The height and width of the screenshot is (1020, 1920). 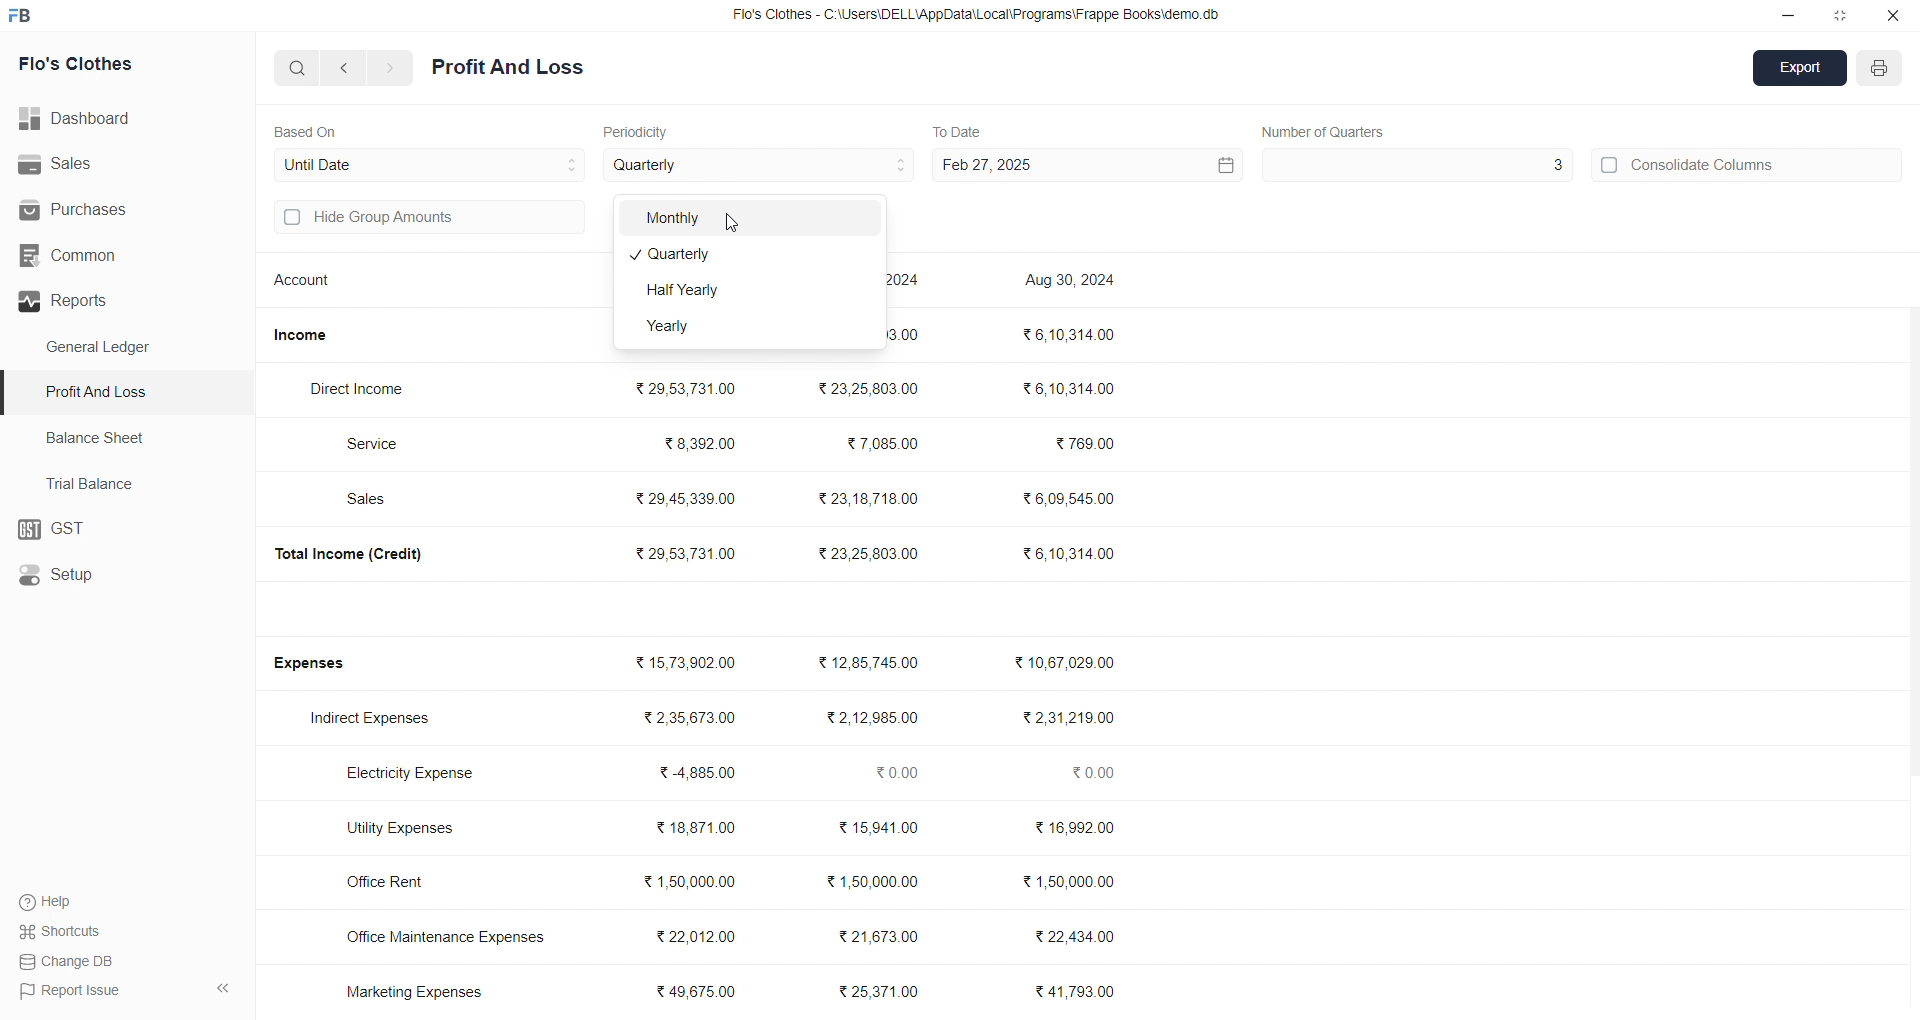 What do you see at coordinates (702, 933) in the screenshot?
I see `₹22,012.00` at bounding box center [702, 933].